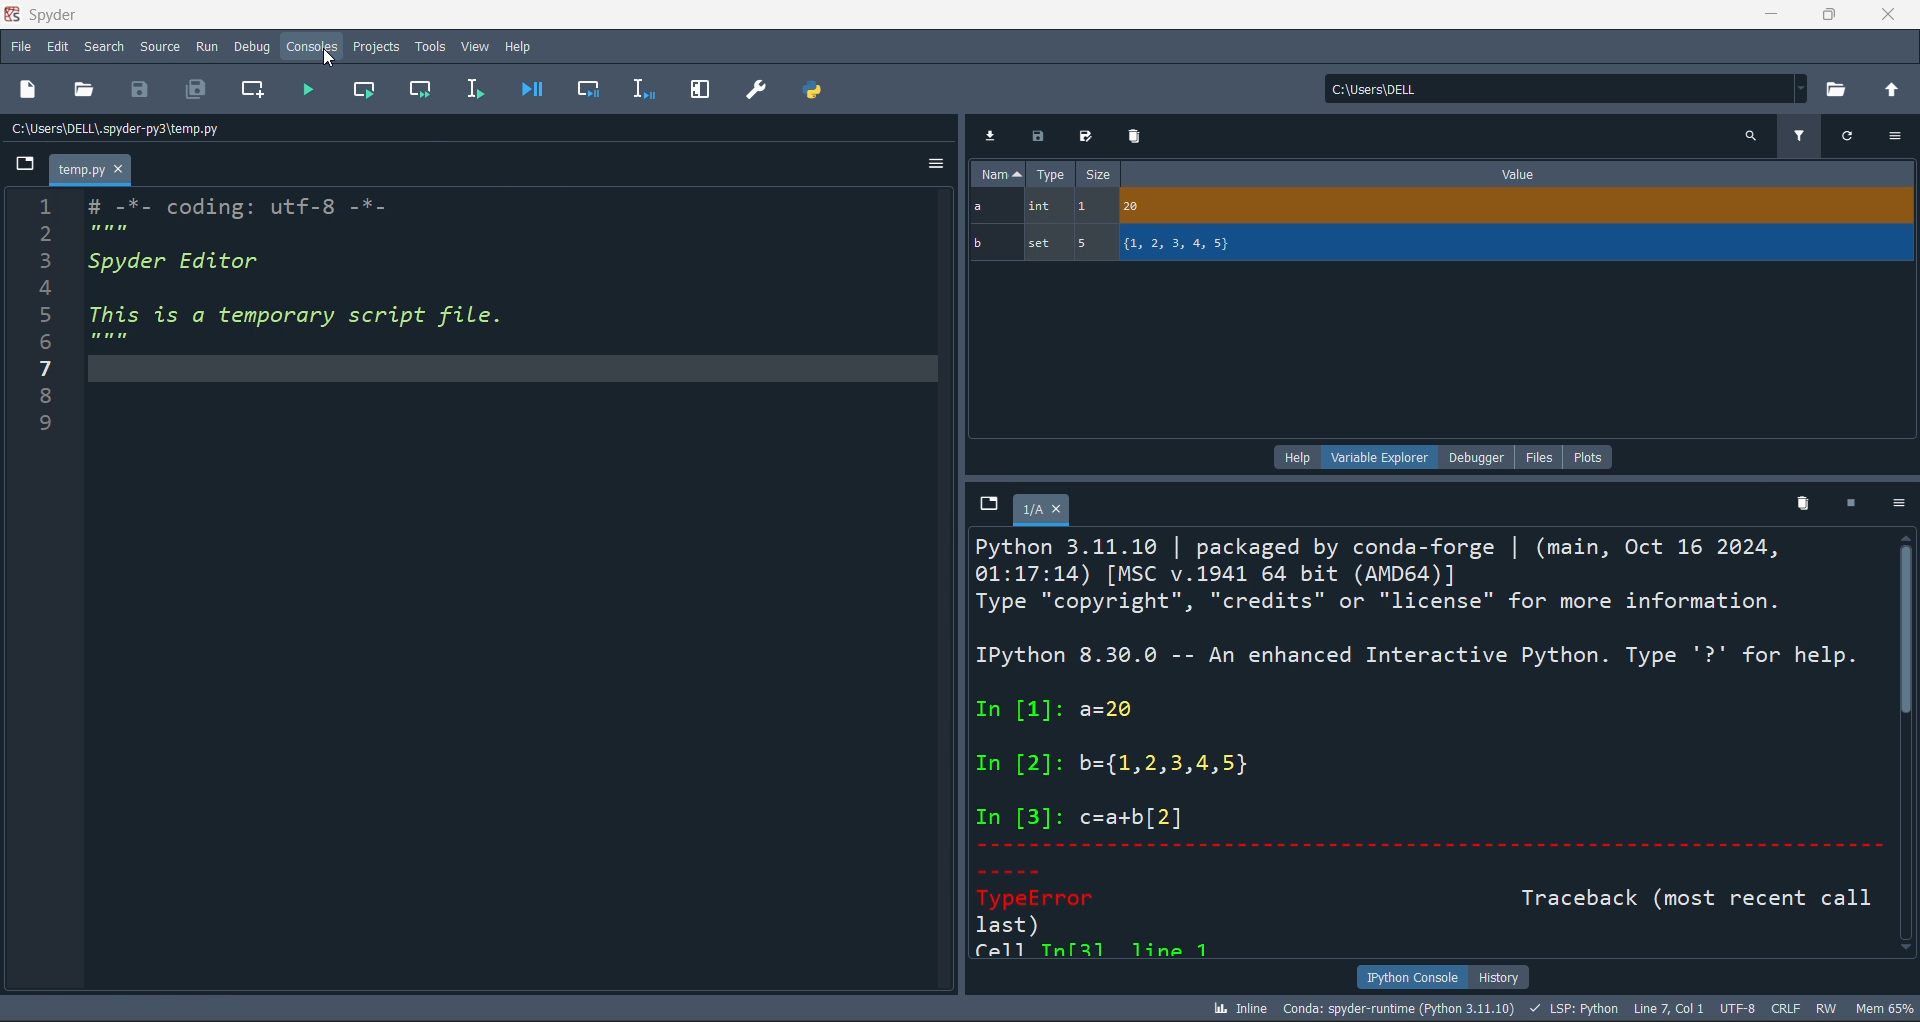  I want to click on 1/A , so click(1042, 512).